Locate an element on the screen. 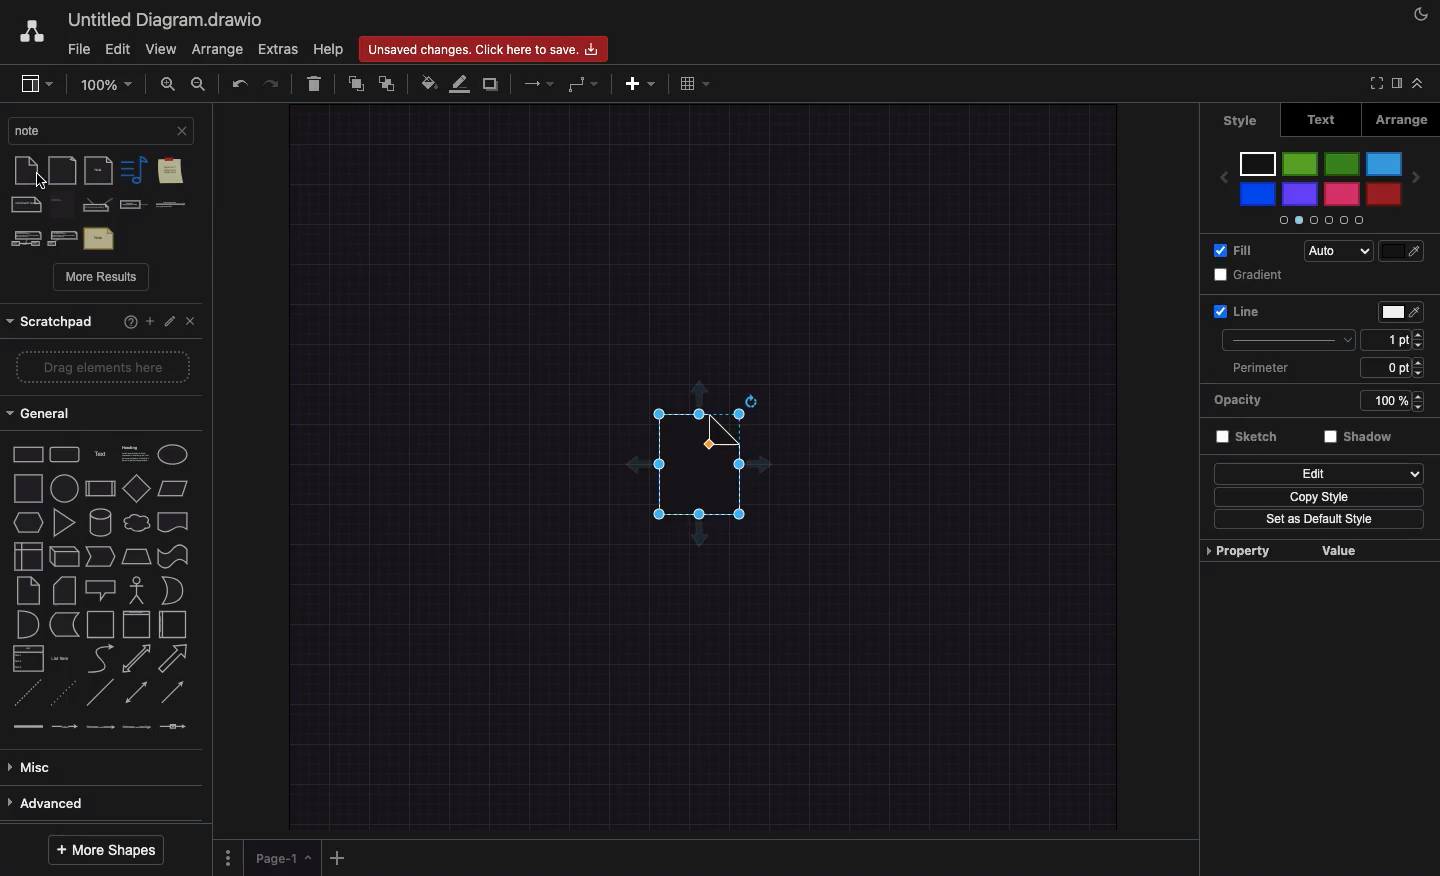  Text is located at coordinates (1325, 120).